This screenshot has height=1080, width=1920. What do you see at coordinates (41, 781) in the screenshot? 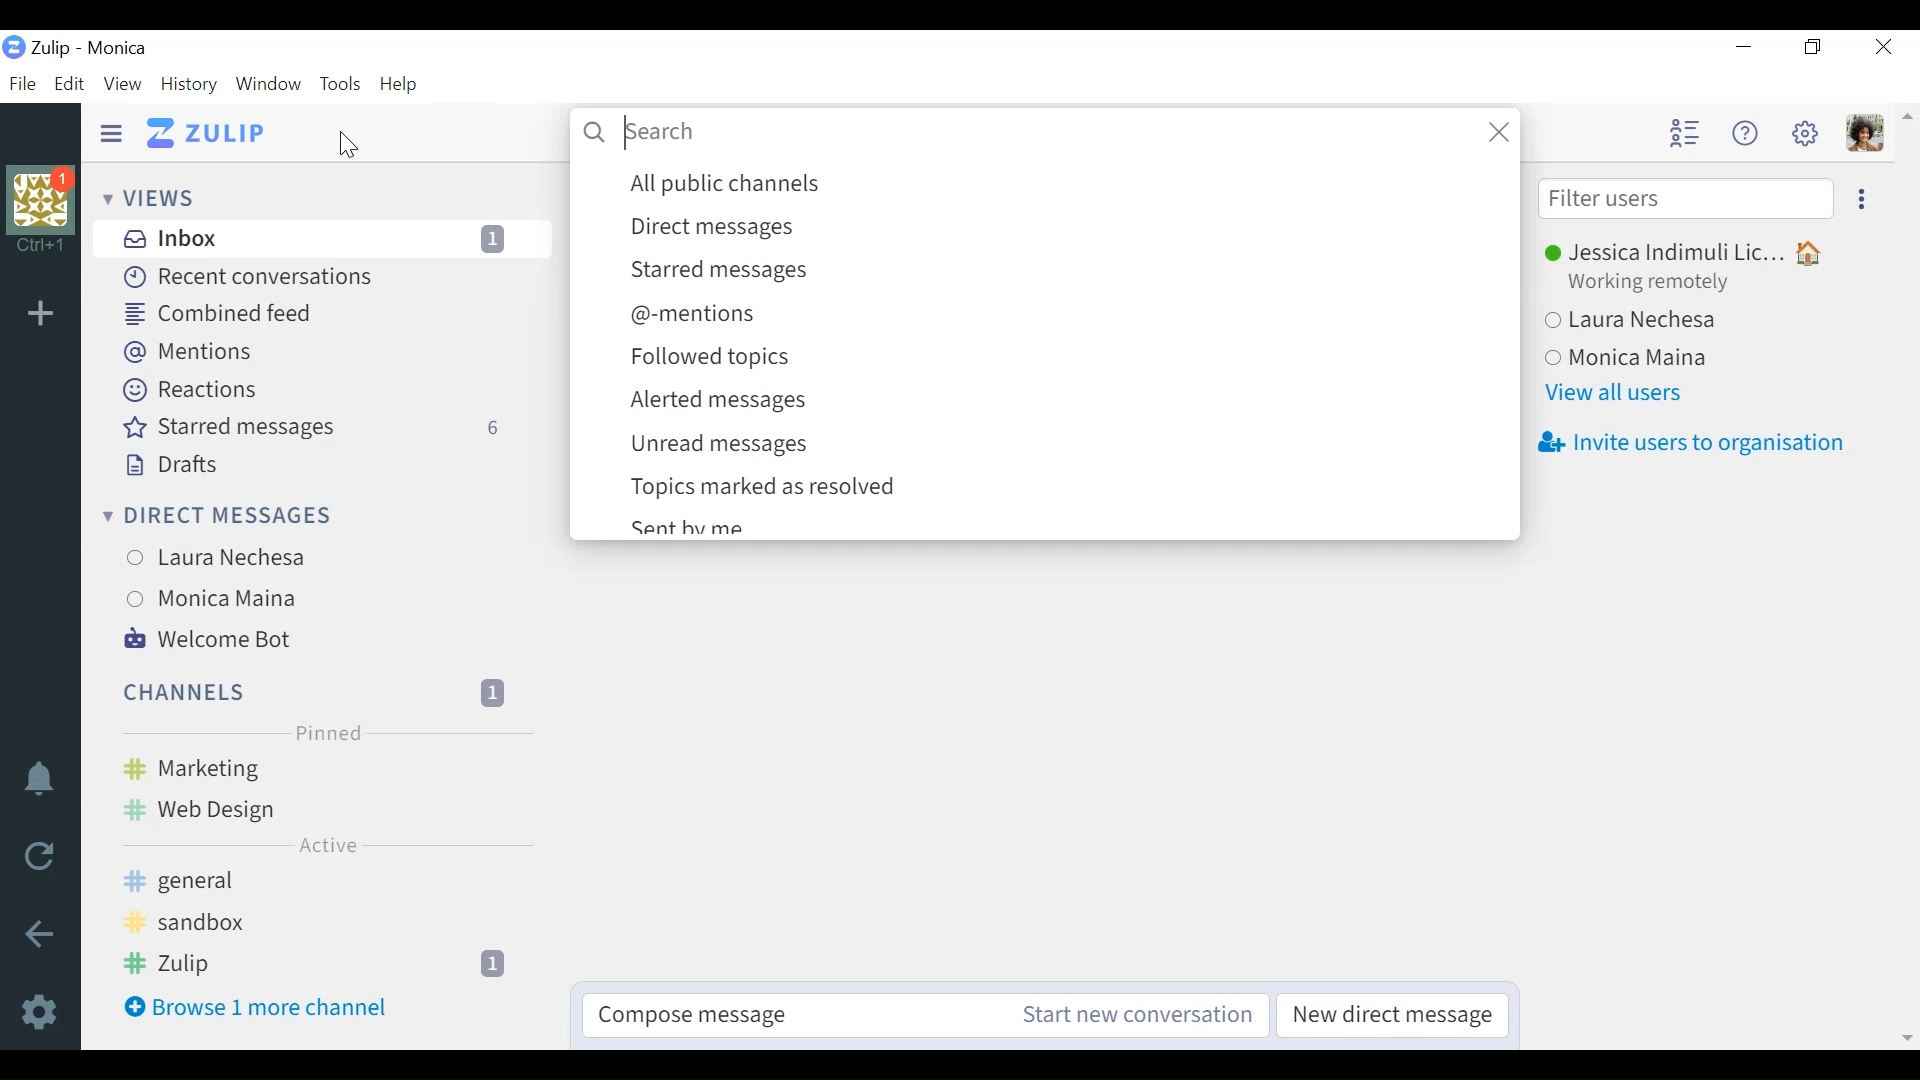
I see `notifications` at bounding box center [41, 781].